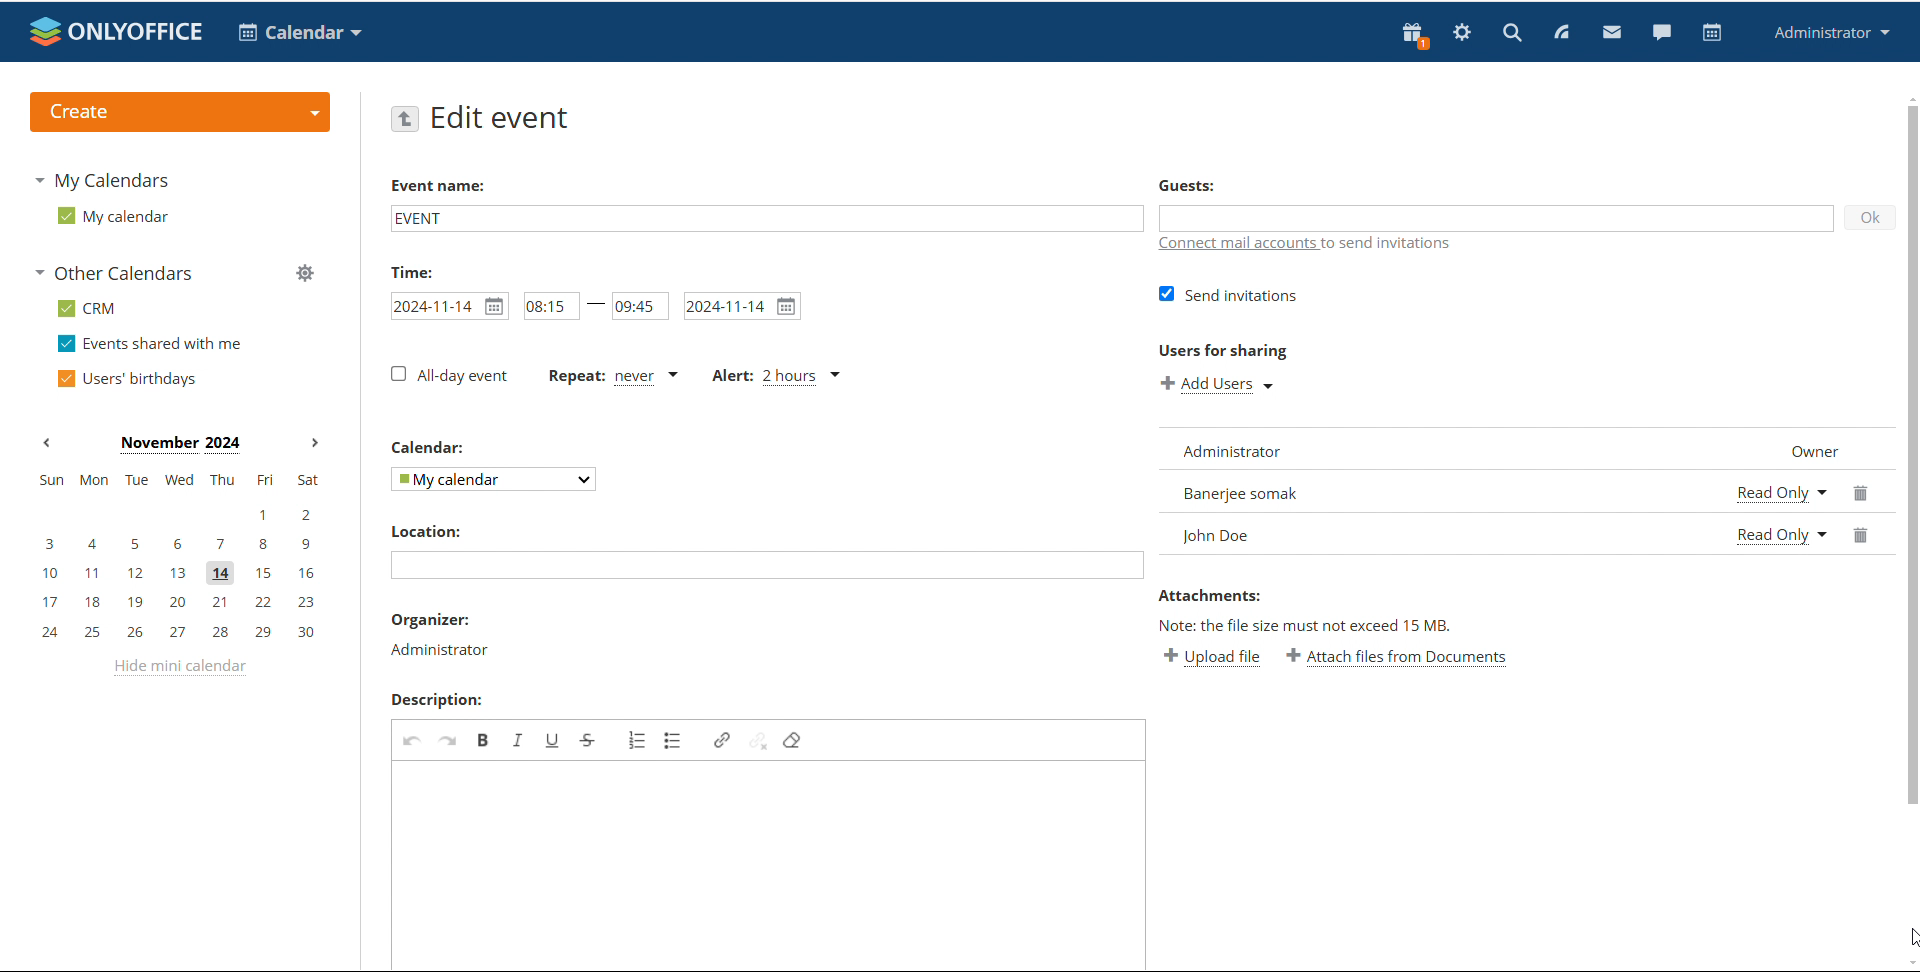 The image size is (1920, 972). I want to click on organizer, so click(442, 651).